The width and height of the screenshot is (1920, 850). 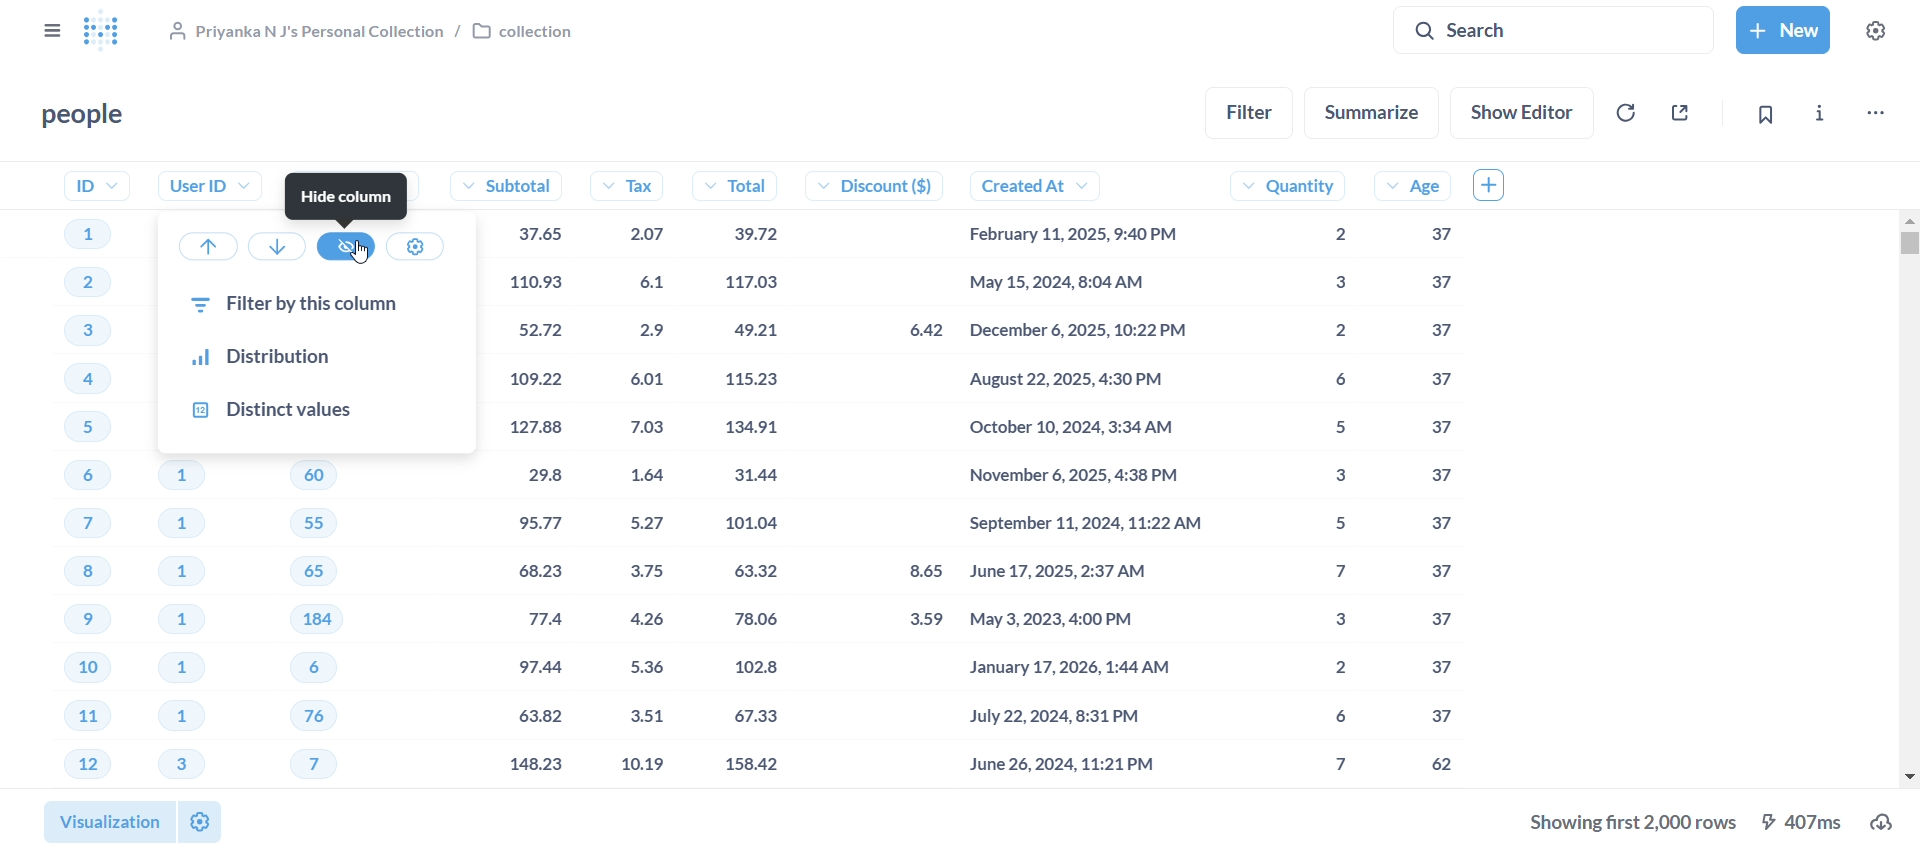 What do you see at coordinates (1629, 111) in the screenshot?
I see `auto-refresh` at bounding box center [1629, 111].